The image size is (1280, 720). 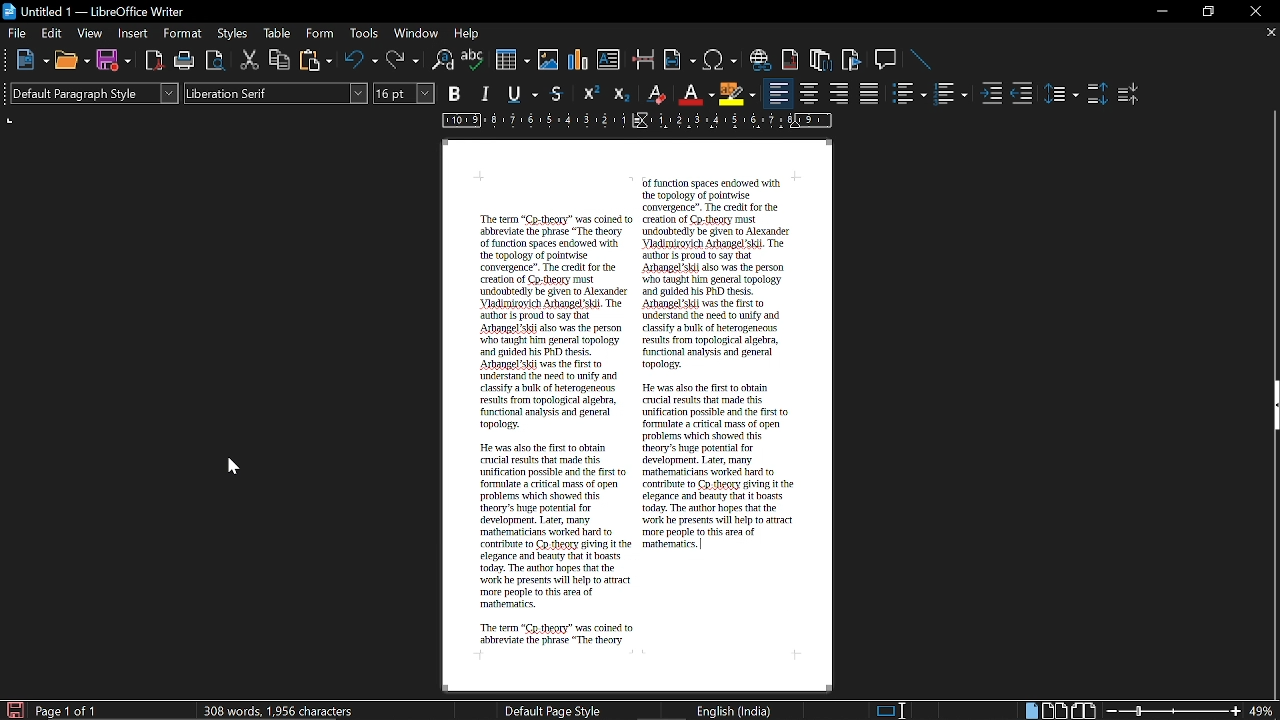 What do you see at coordinates (1257, 13) in the screenshot?
I see `Close` at bounding box center [1257, 13].